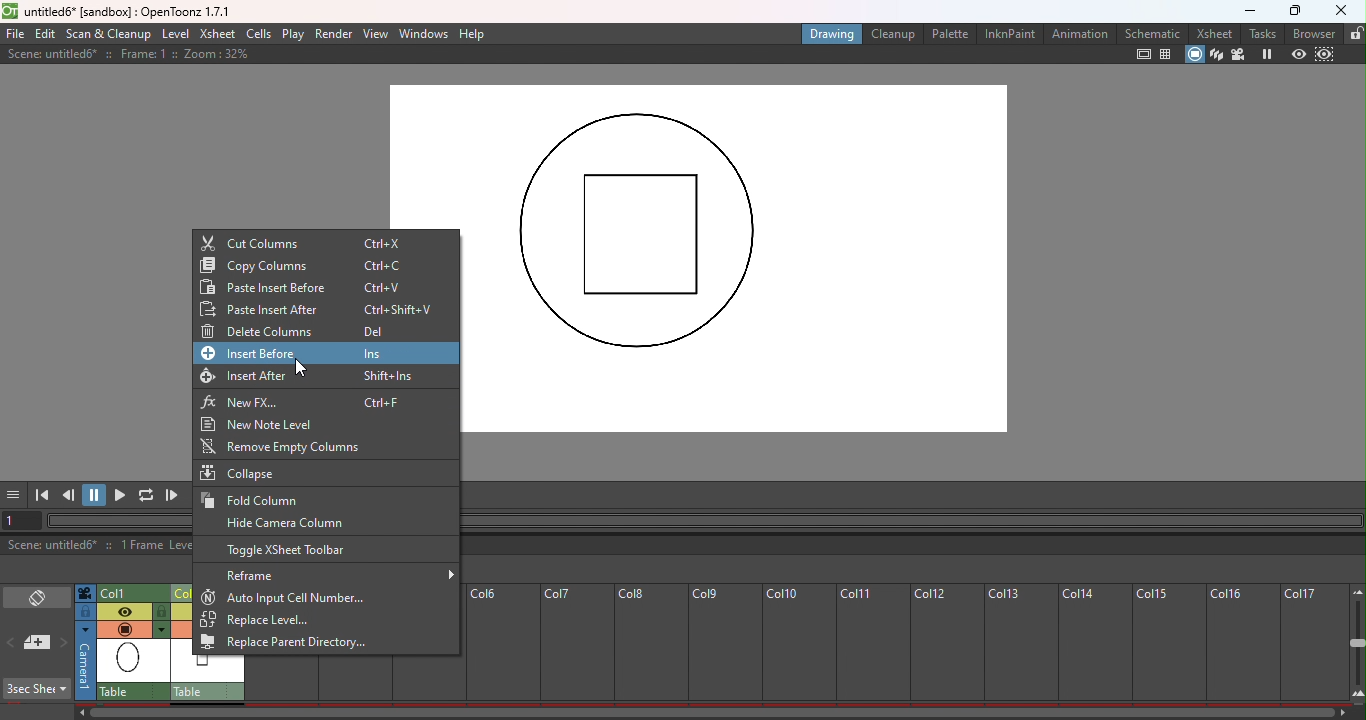 This screenshot has height=720, width=1366. Describe the element at coordinates (259, 34) in the screenshot. I see `Cells` at that location.